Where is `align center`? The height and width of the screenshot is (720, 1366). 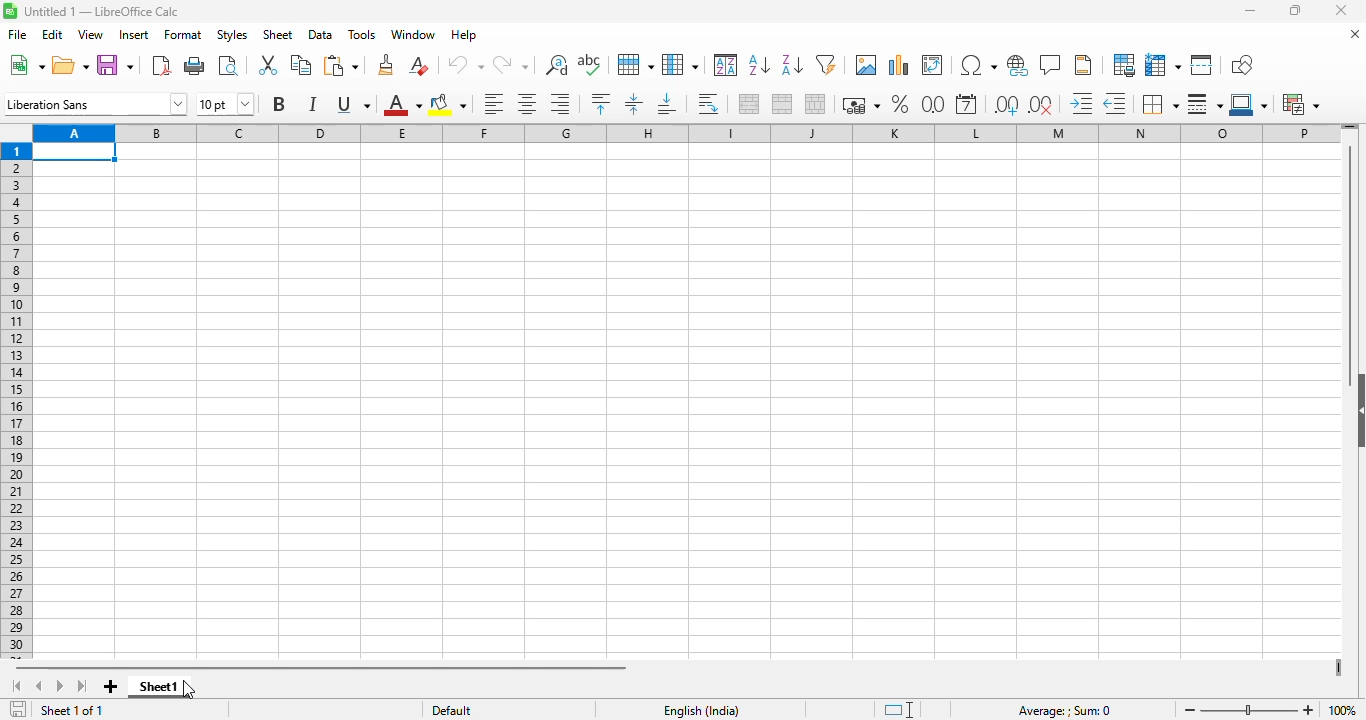 align center is located at coordinates (527, 104).